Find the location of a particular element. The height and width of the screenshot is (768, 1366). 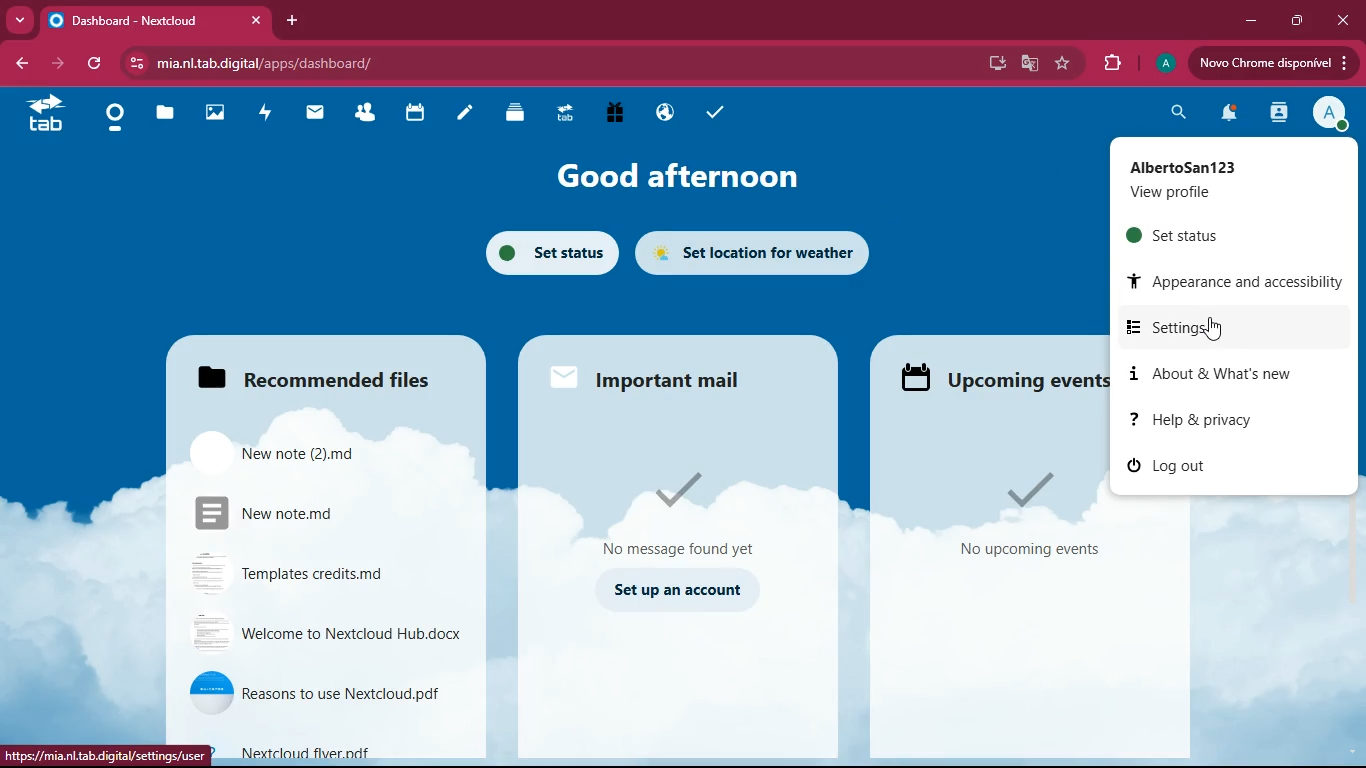

help is located at coordinates (1210, 422).